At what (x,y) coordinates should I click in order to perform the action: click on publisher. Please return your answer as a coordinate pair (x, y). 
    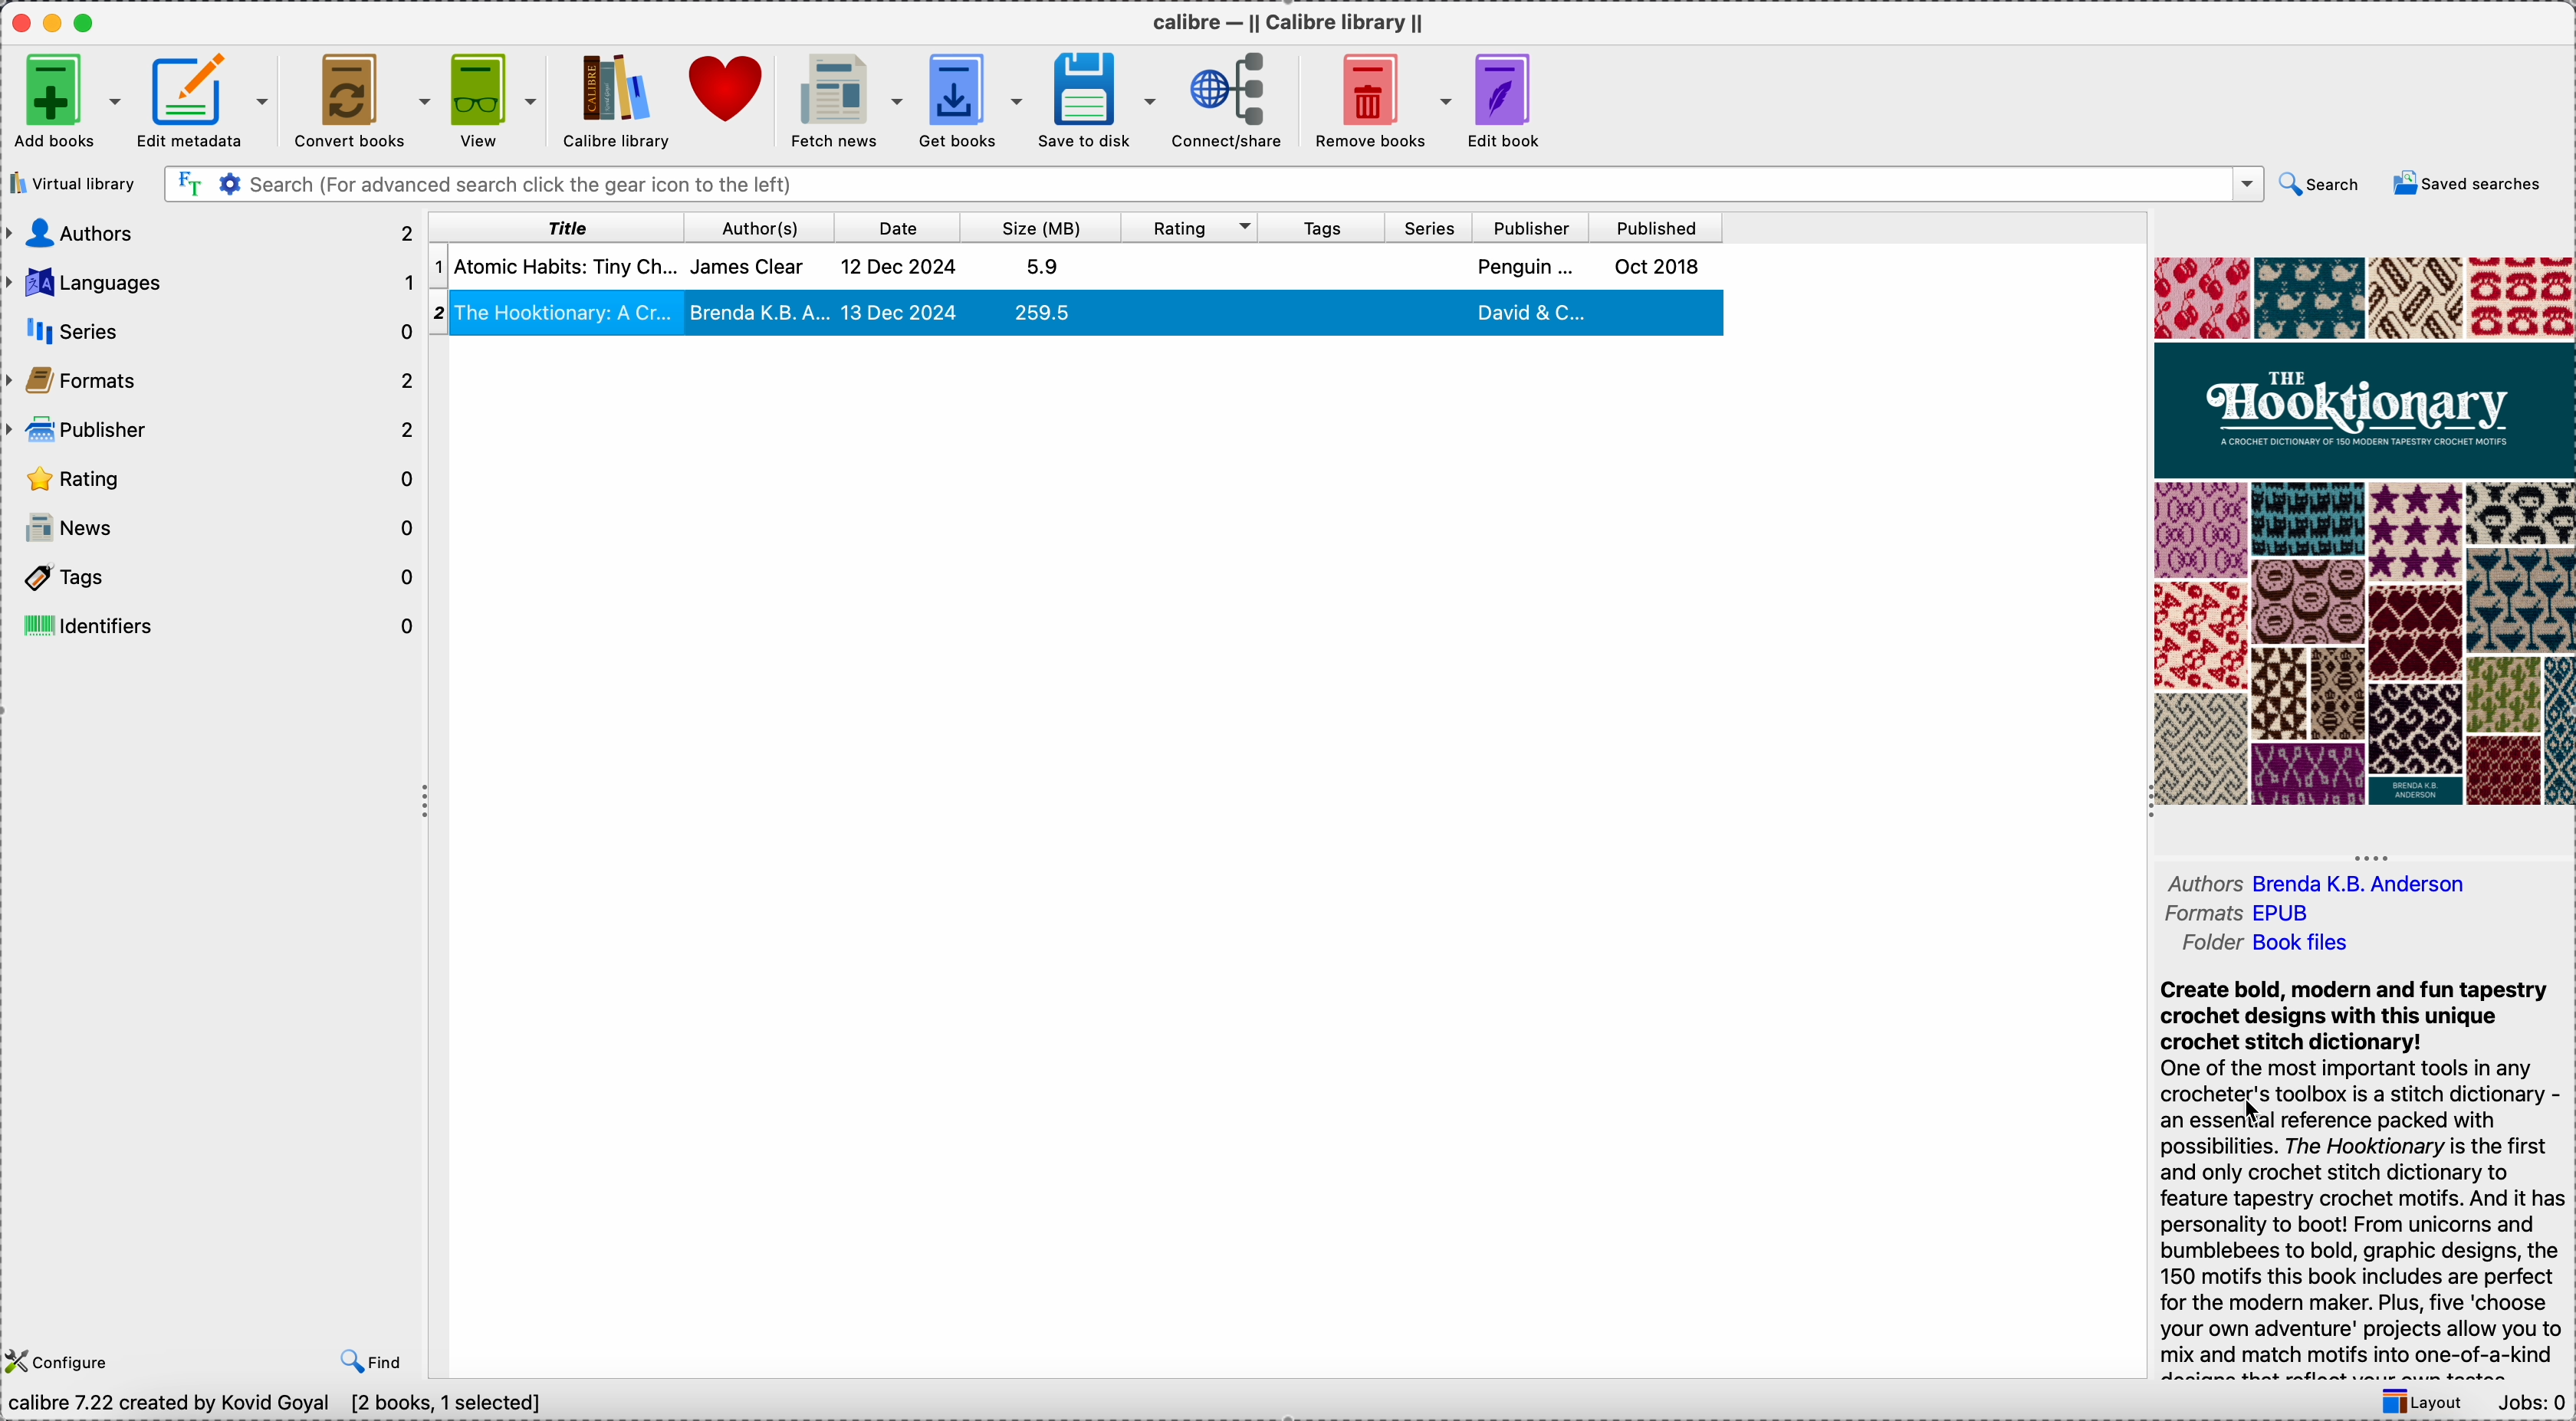
    Looking at the image, I should click on (211, 430).